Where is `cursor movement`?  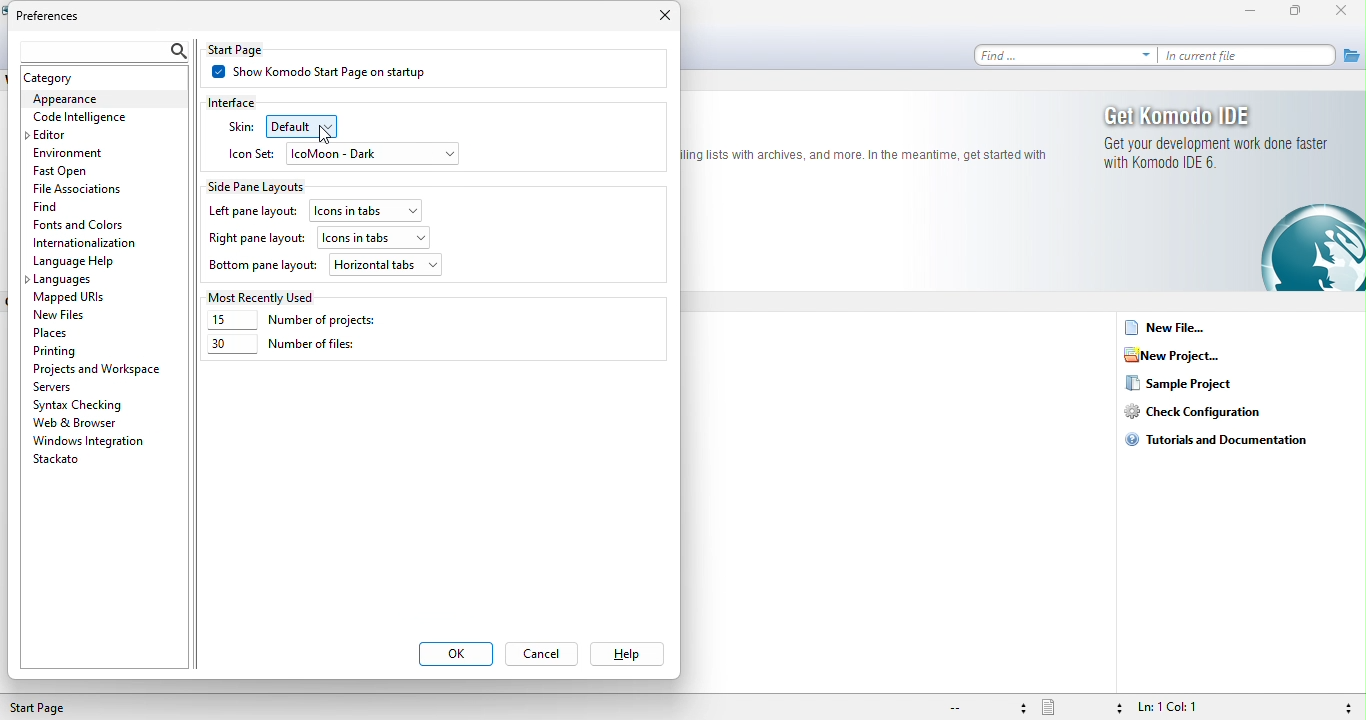
cursor movement is located at coordinates (325, 136).